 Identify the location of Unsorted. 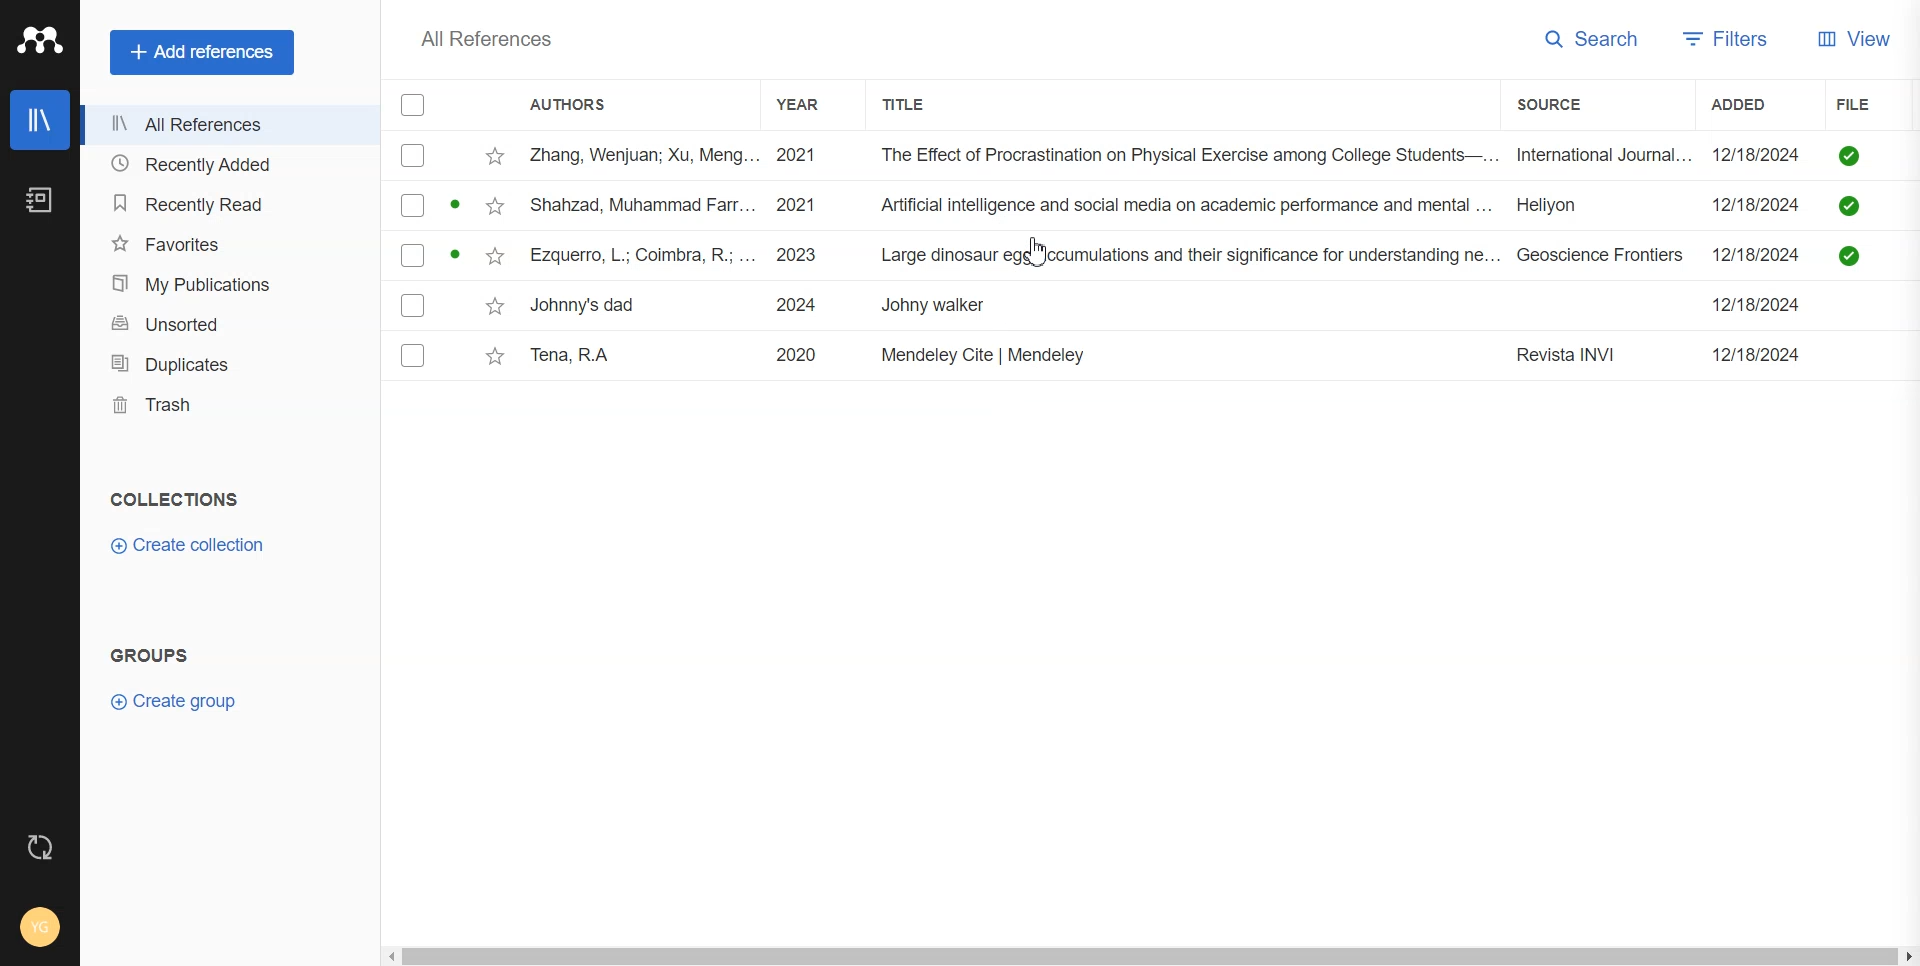
(229, 322).